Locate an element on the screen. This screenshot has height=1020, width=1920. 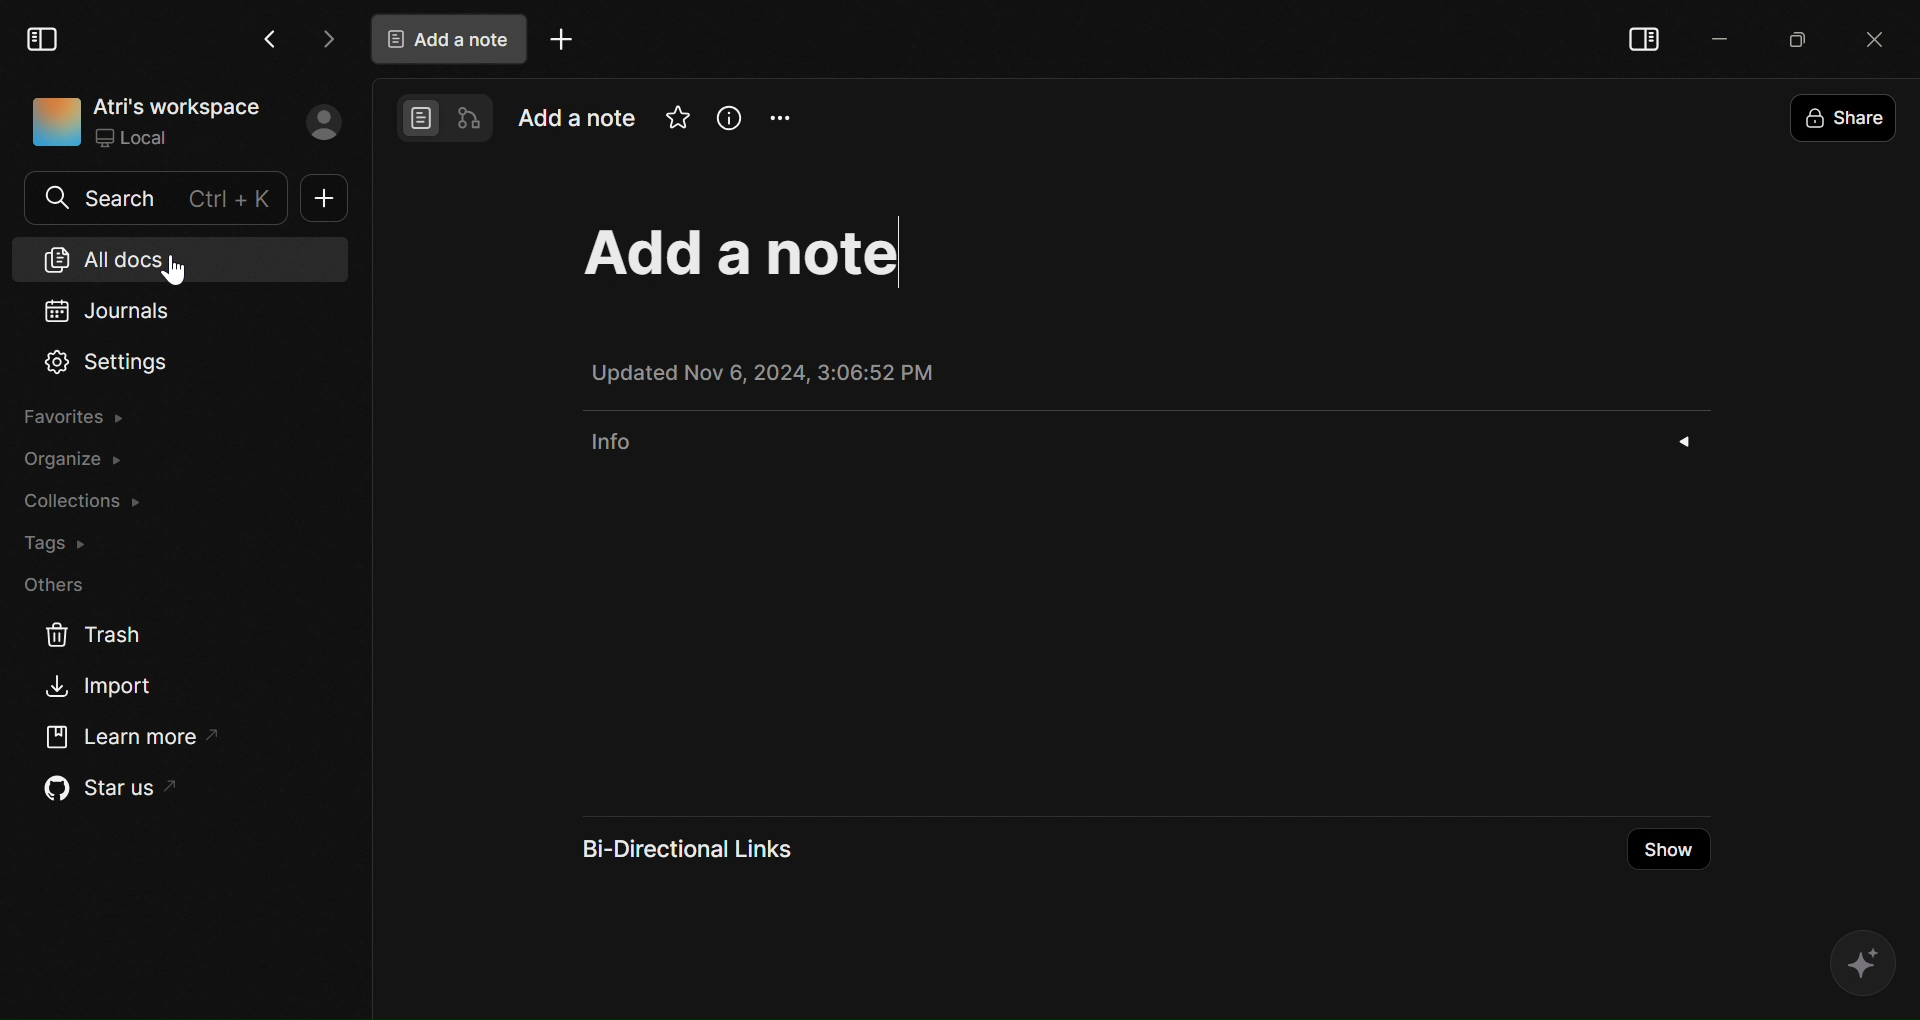
New doc is located at coordinates (328, 200).